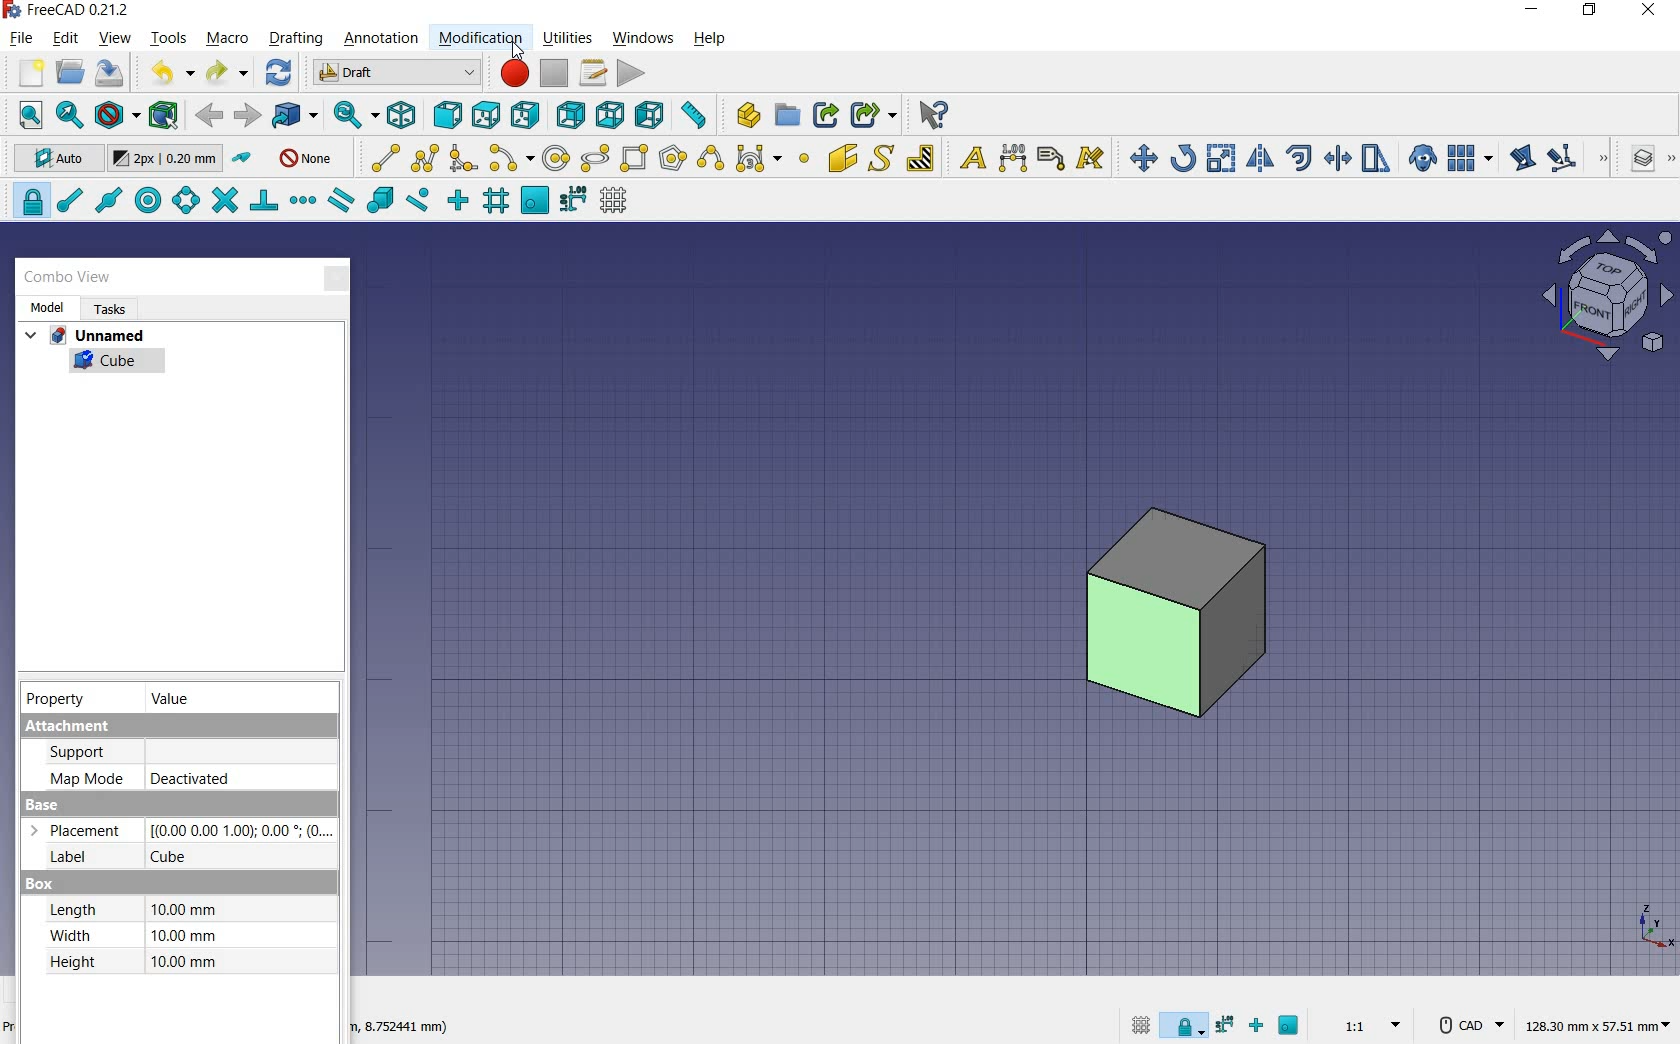 Image resolution: width=1680 pixels, height=1044 pixels. What do you see at coordinates (110, 75) in the screenshot?
I see `save` at bounding box center [110, 75].